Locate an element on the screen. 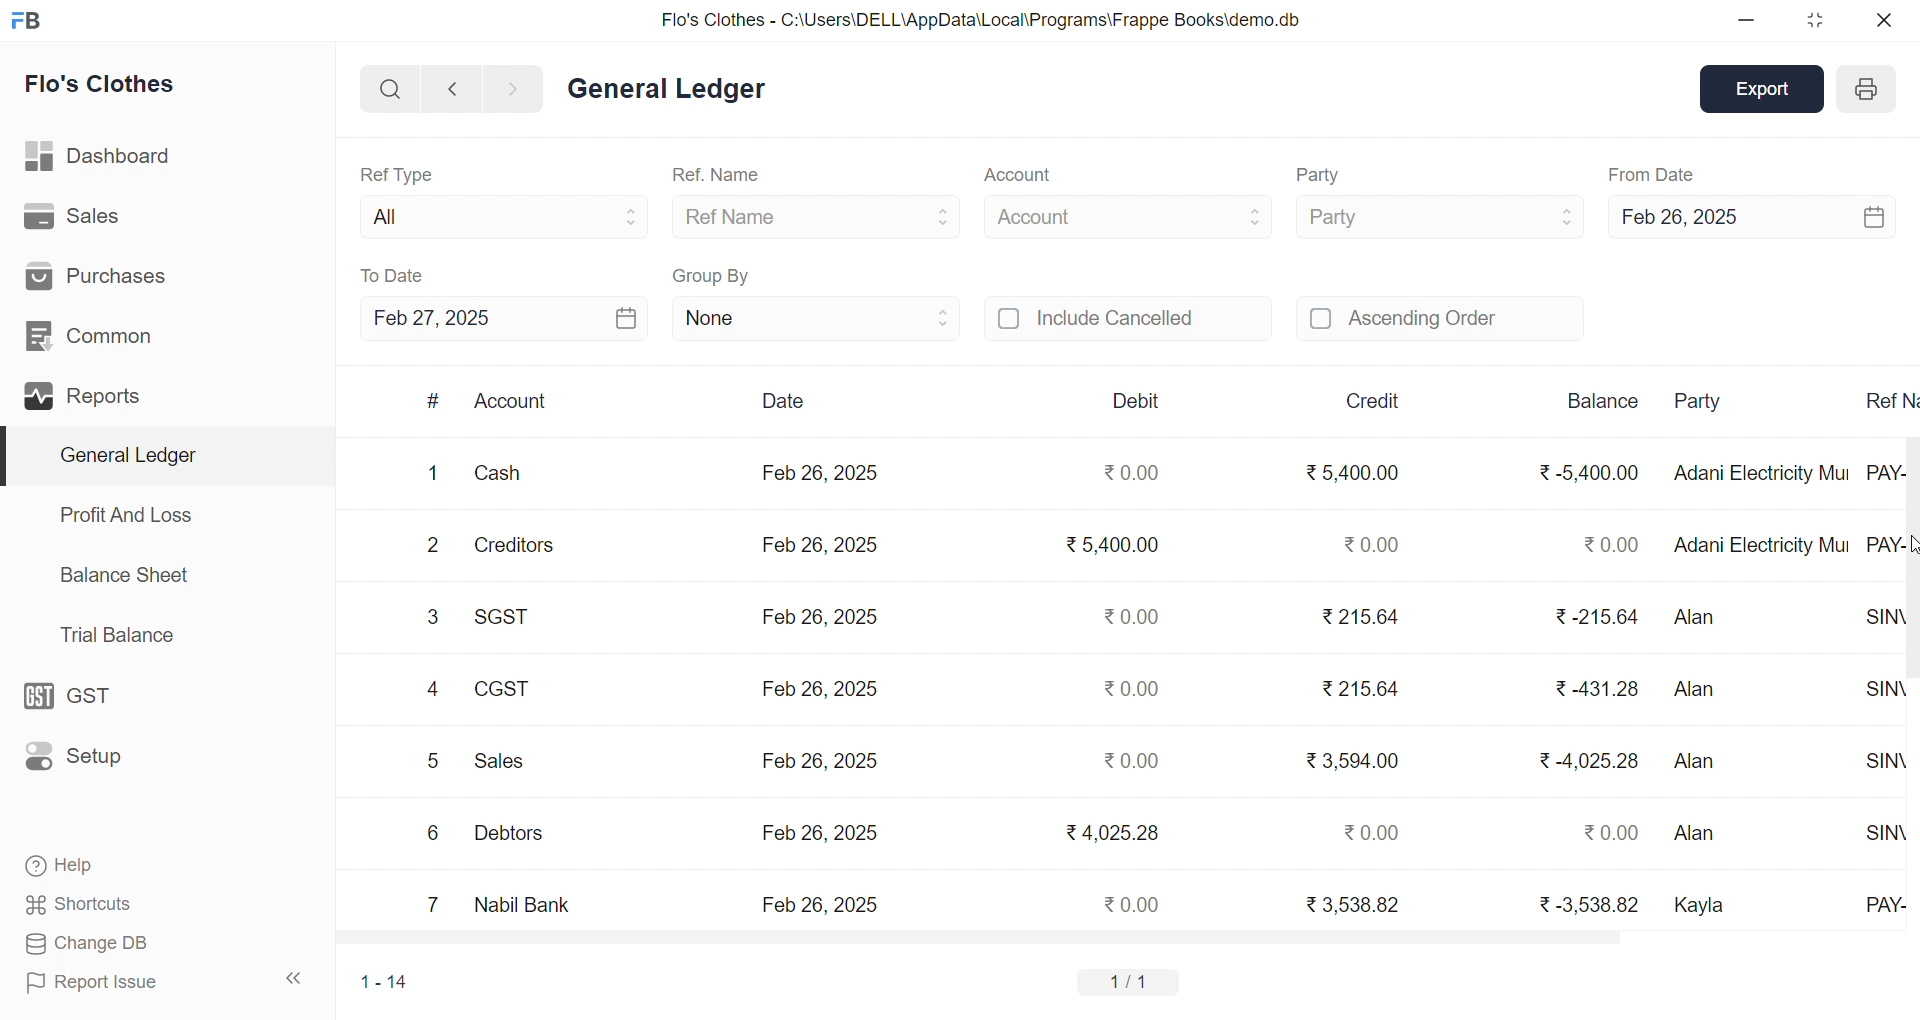  Include Cancelled is located at coordinates (1128, 320).